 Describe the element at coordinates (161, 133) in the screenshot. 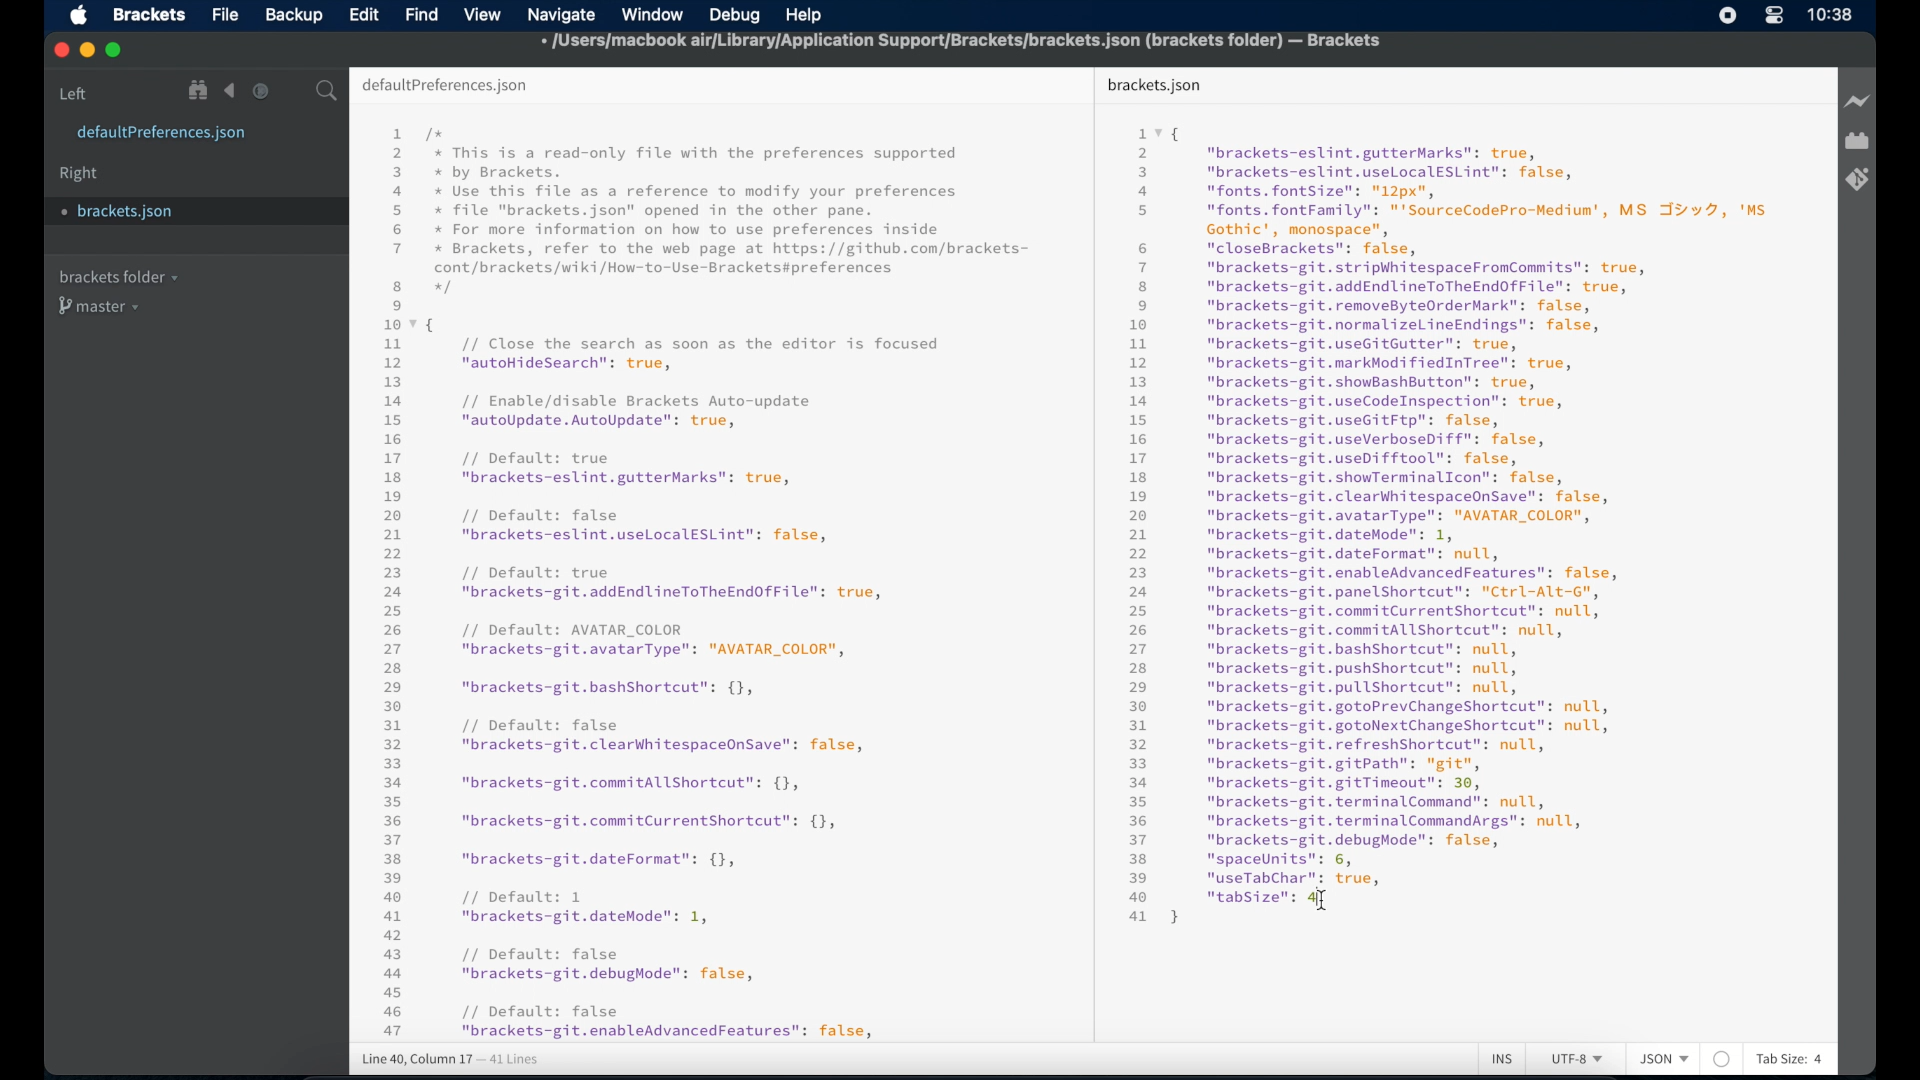

I see `defaultpreferences.json` at that location.